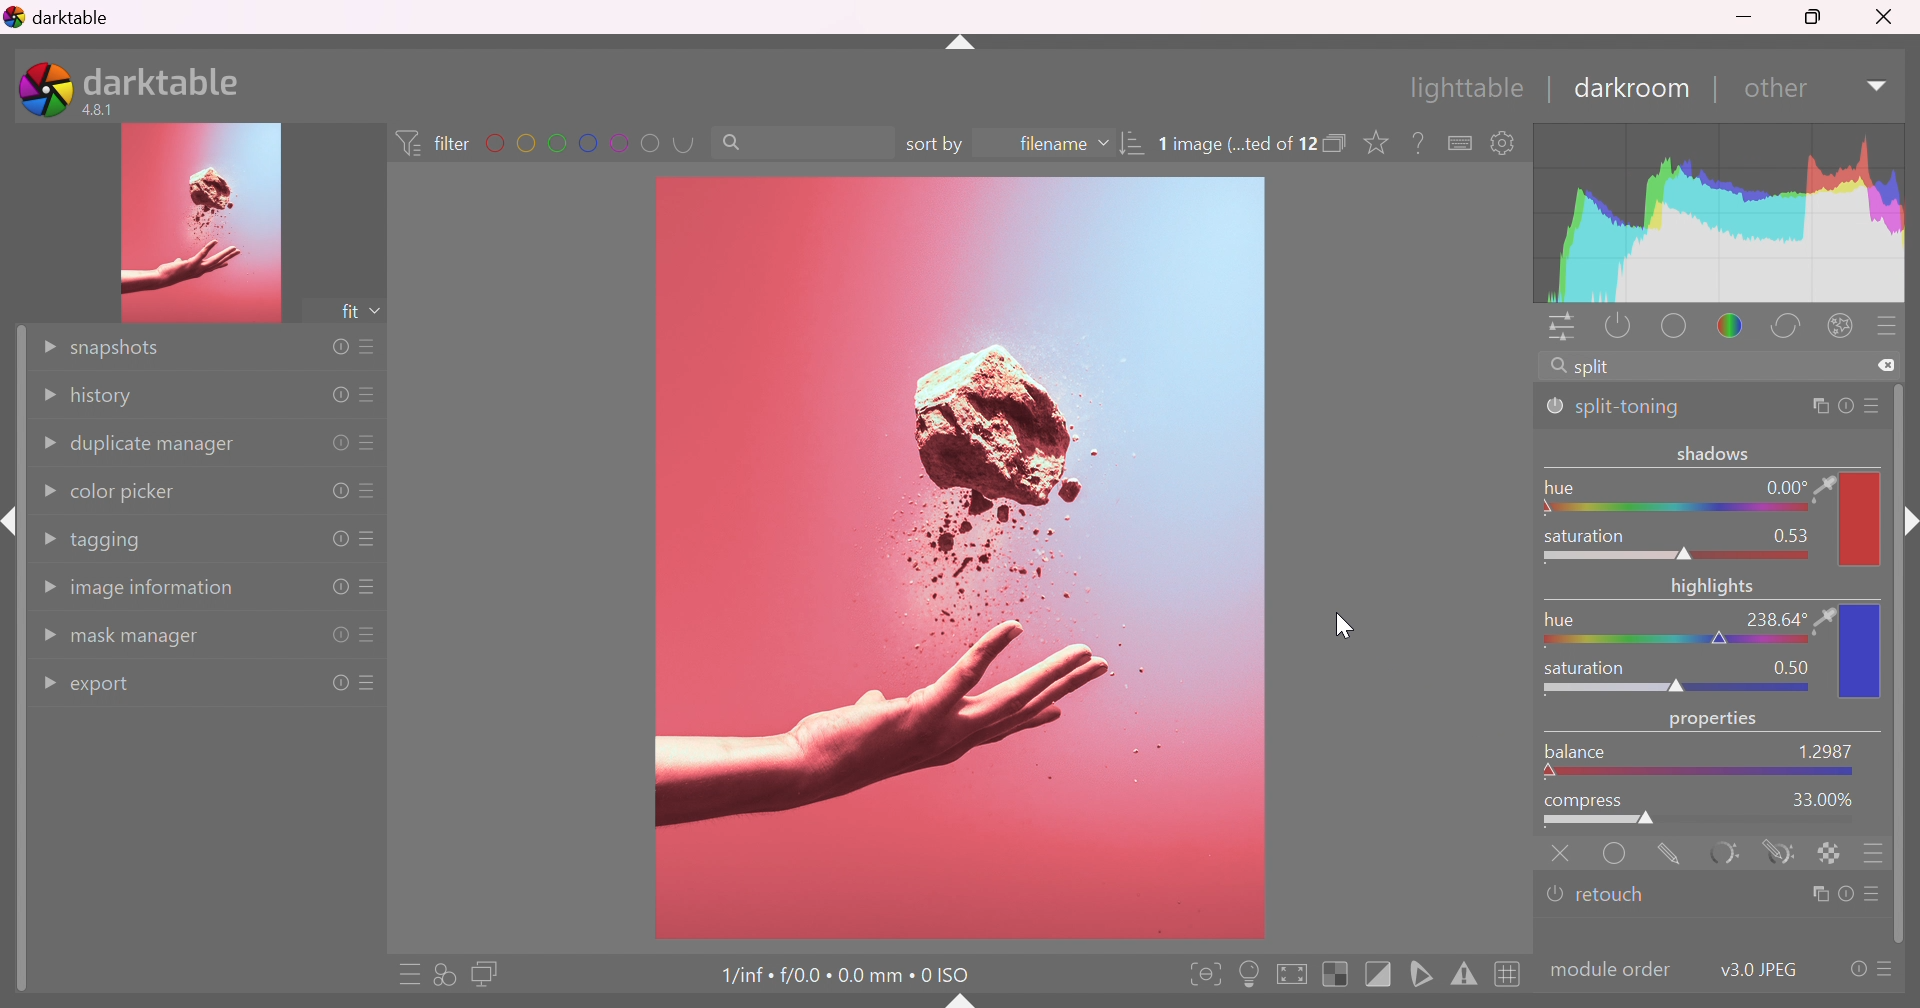 The height and width of the screenshot is (1008, 1920). I want to click on Drop Down, so click(45, 635).